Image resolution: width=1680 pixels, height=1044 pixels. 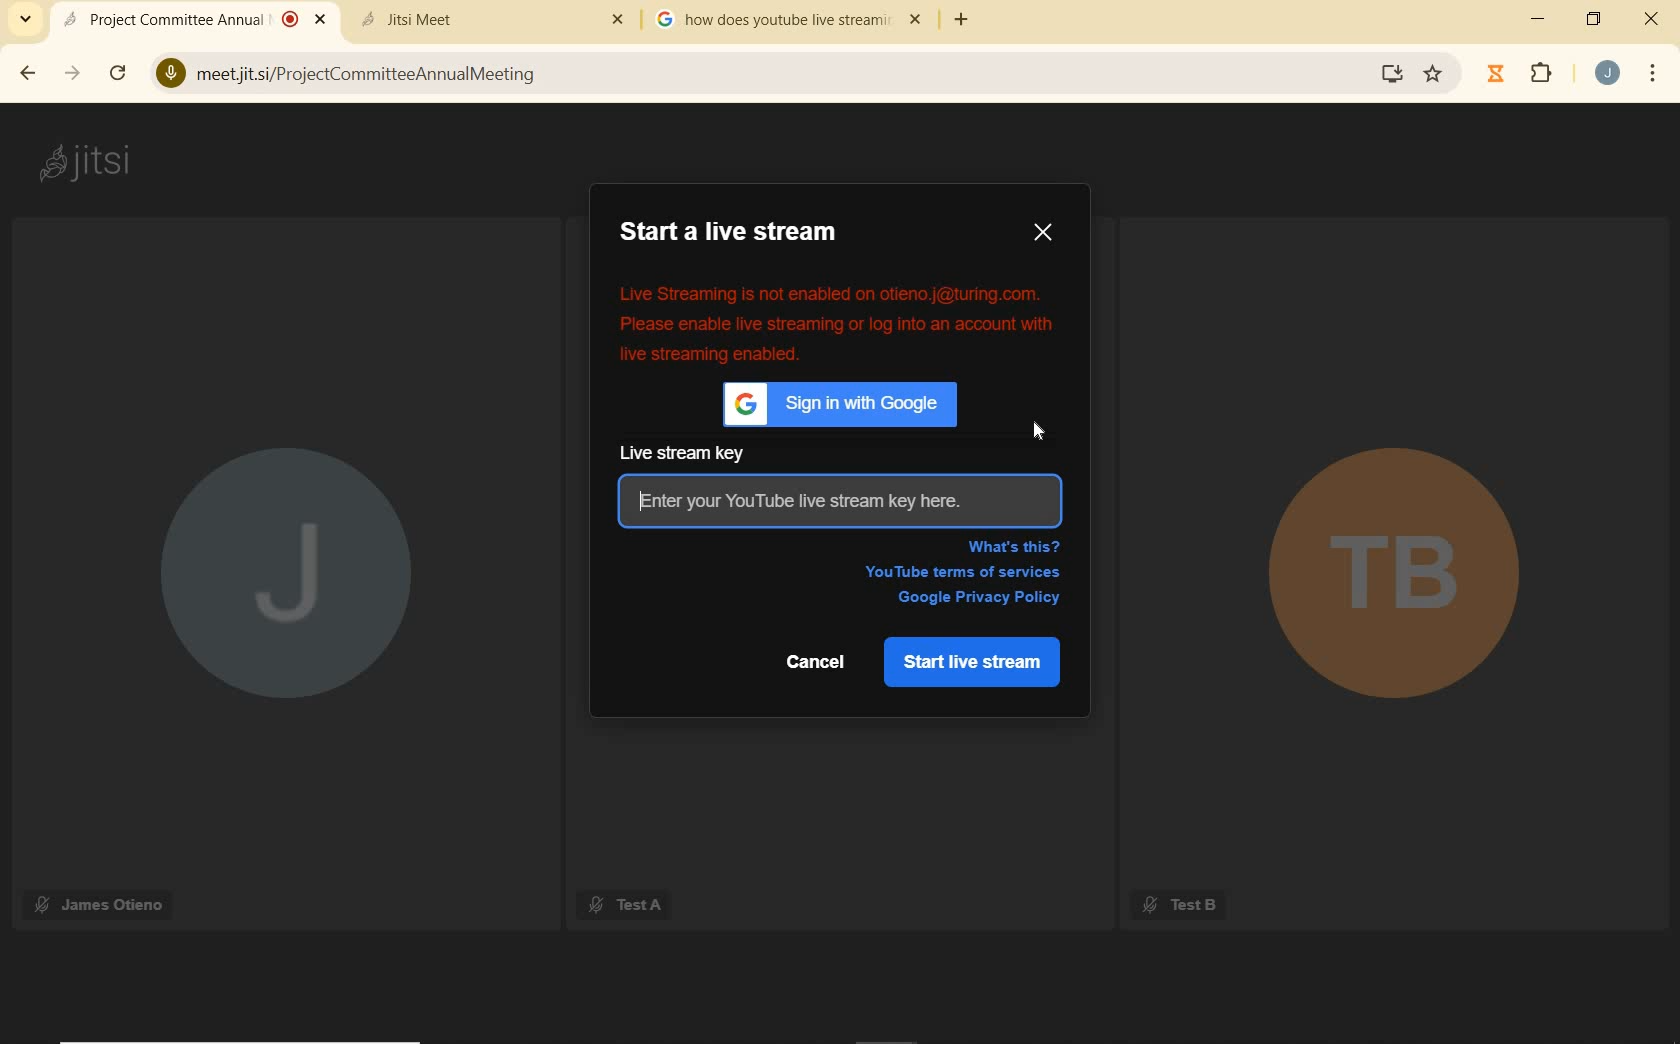 I want to click on Bookmark , so click(x=1434, y=75).